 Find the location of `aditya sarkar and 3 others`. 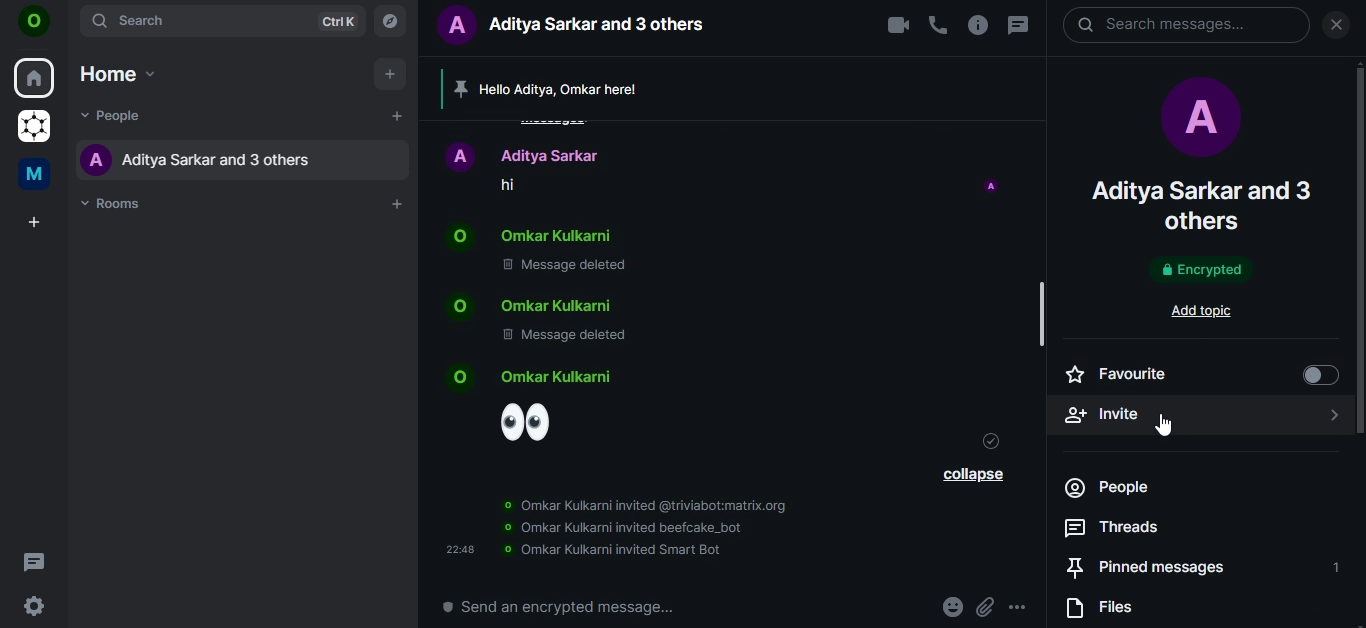

aditya sarkar and 3 others is located at coordinates (209, 160).